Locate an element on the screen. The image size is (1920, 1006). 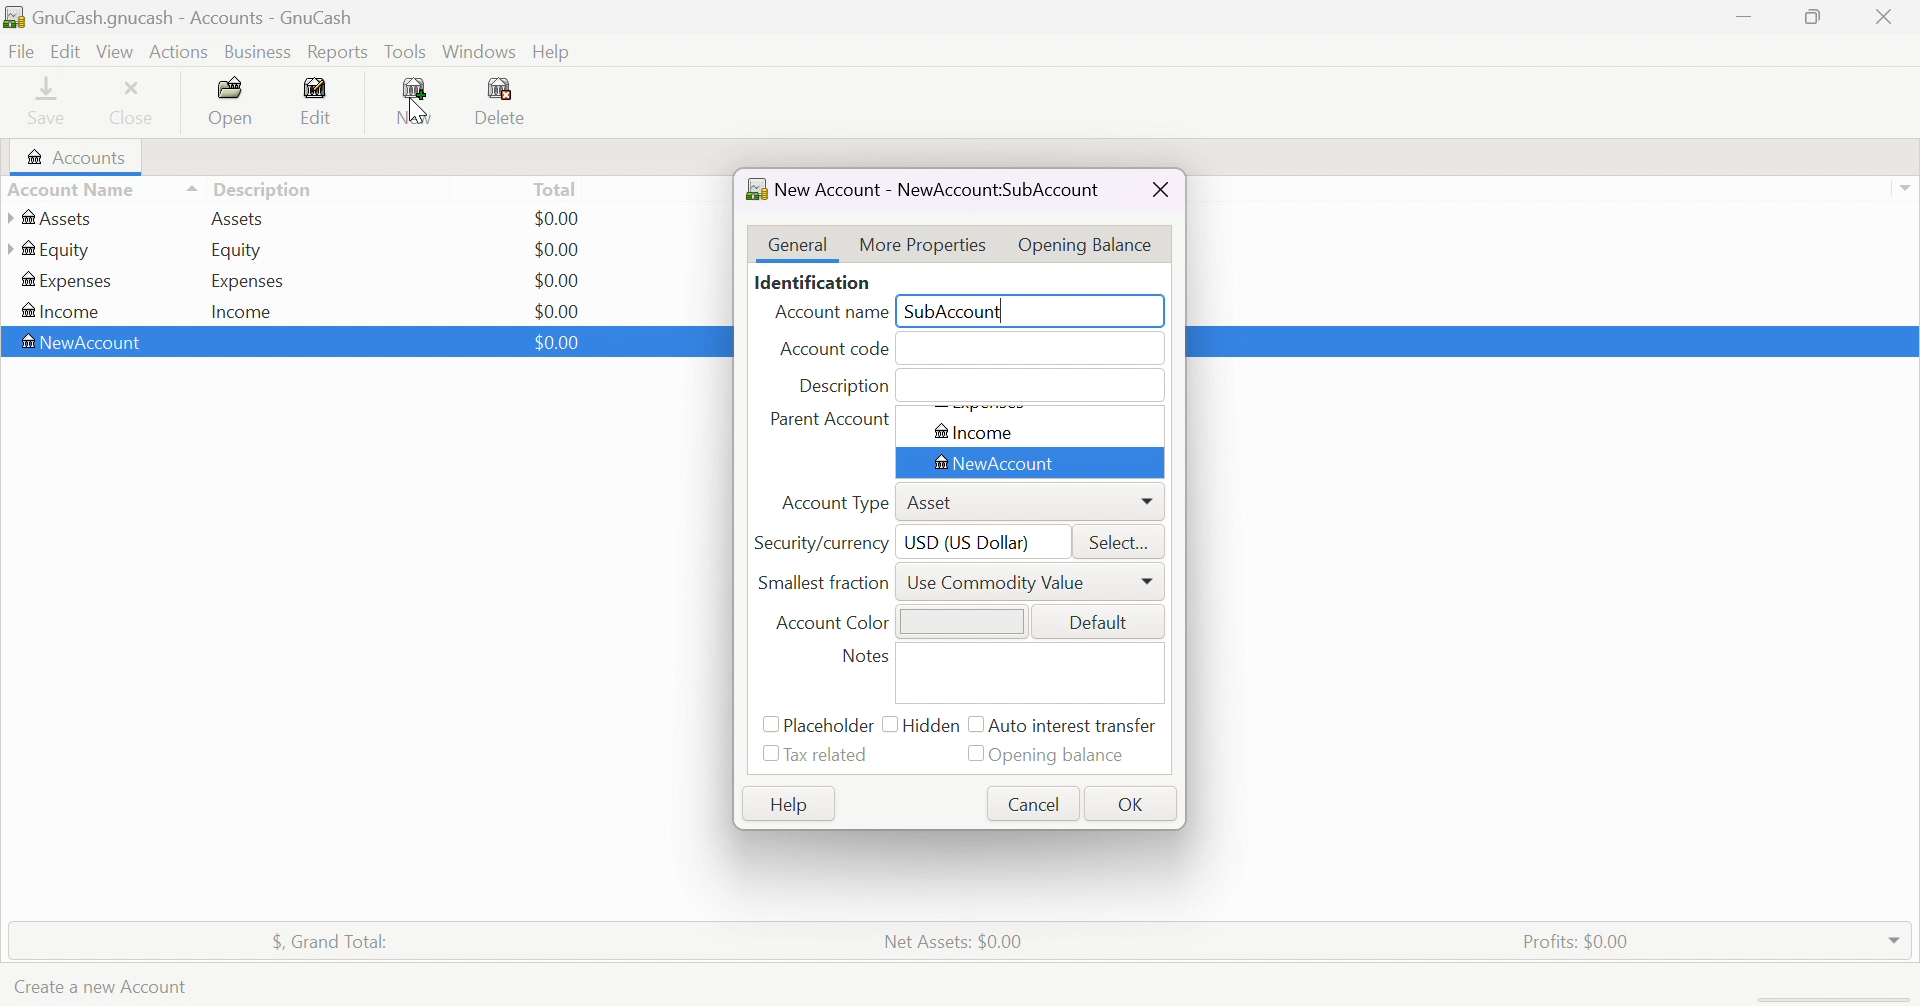
Create a new Account is located at coordinates (101, 988).